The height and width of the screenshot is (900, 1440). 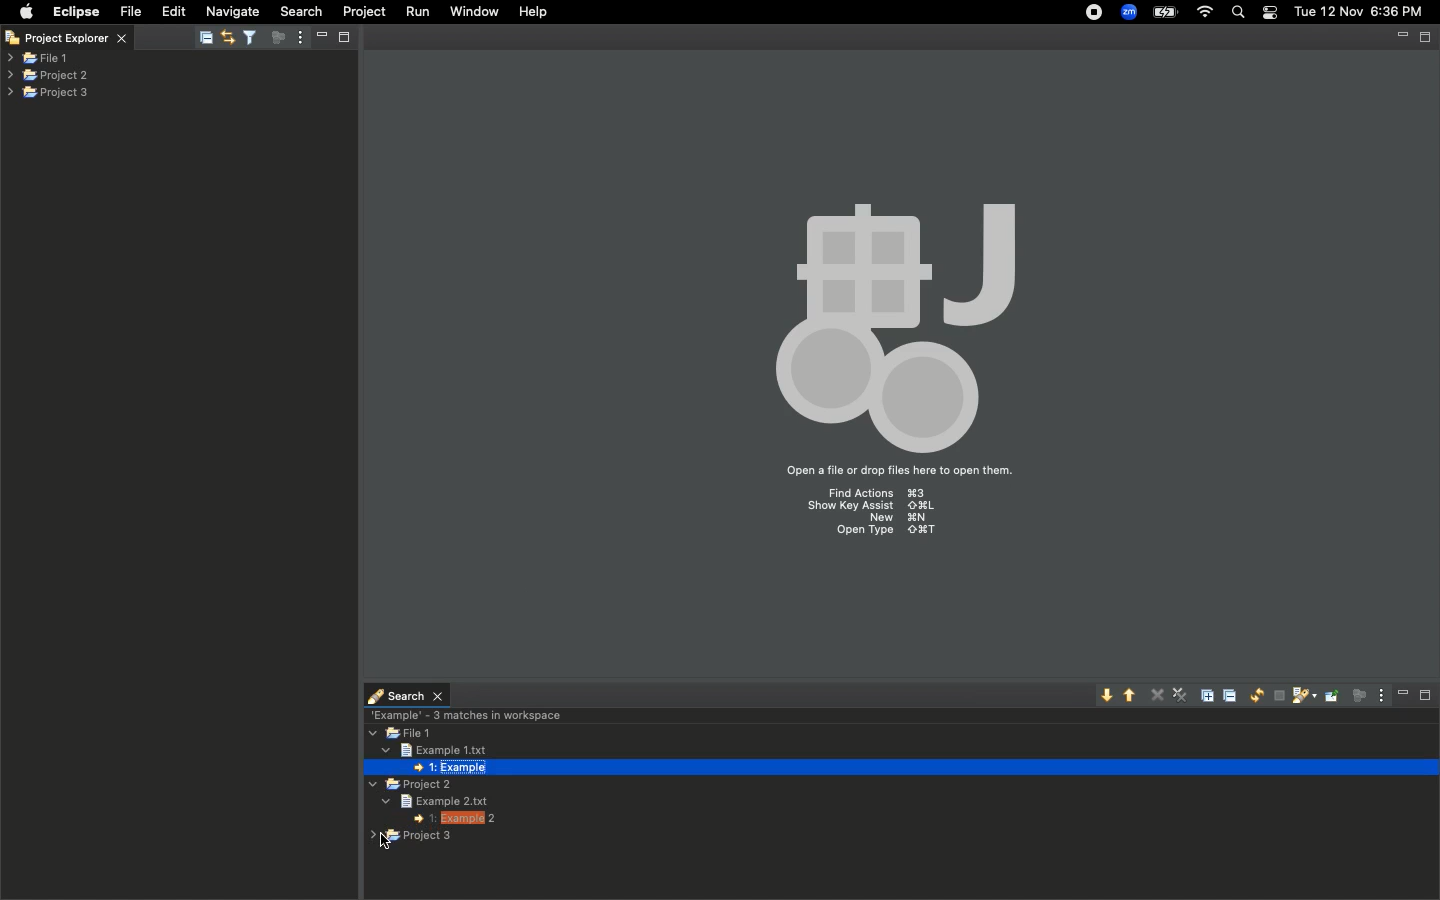 What do you see at coordinates (1205, 13) in the screenshot?
I see `Internet` at bounding box center [1205, 13].